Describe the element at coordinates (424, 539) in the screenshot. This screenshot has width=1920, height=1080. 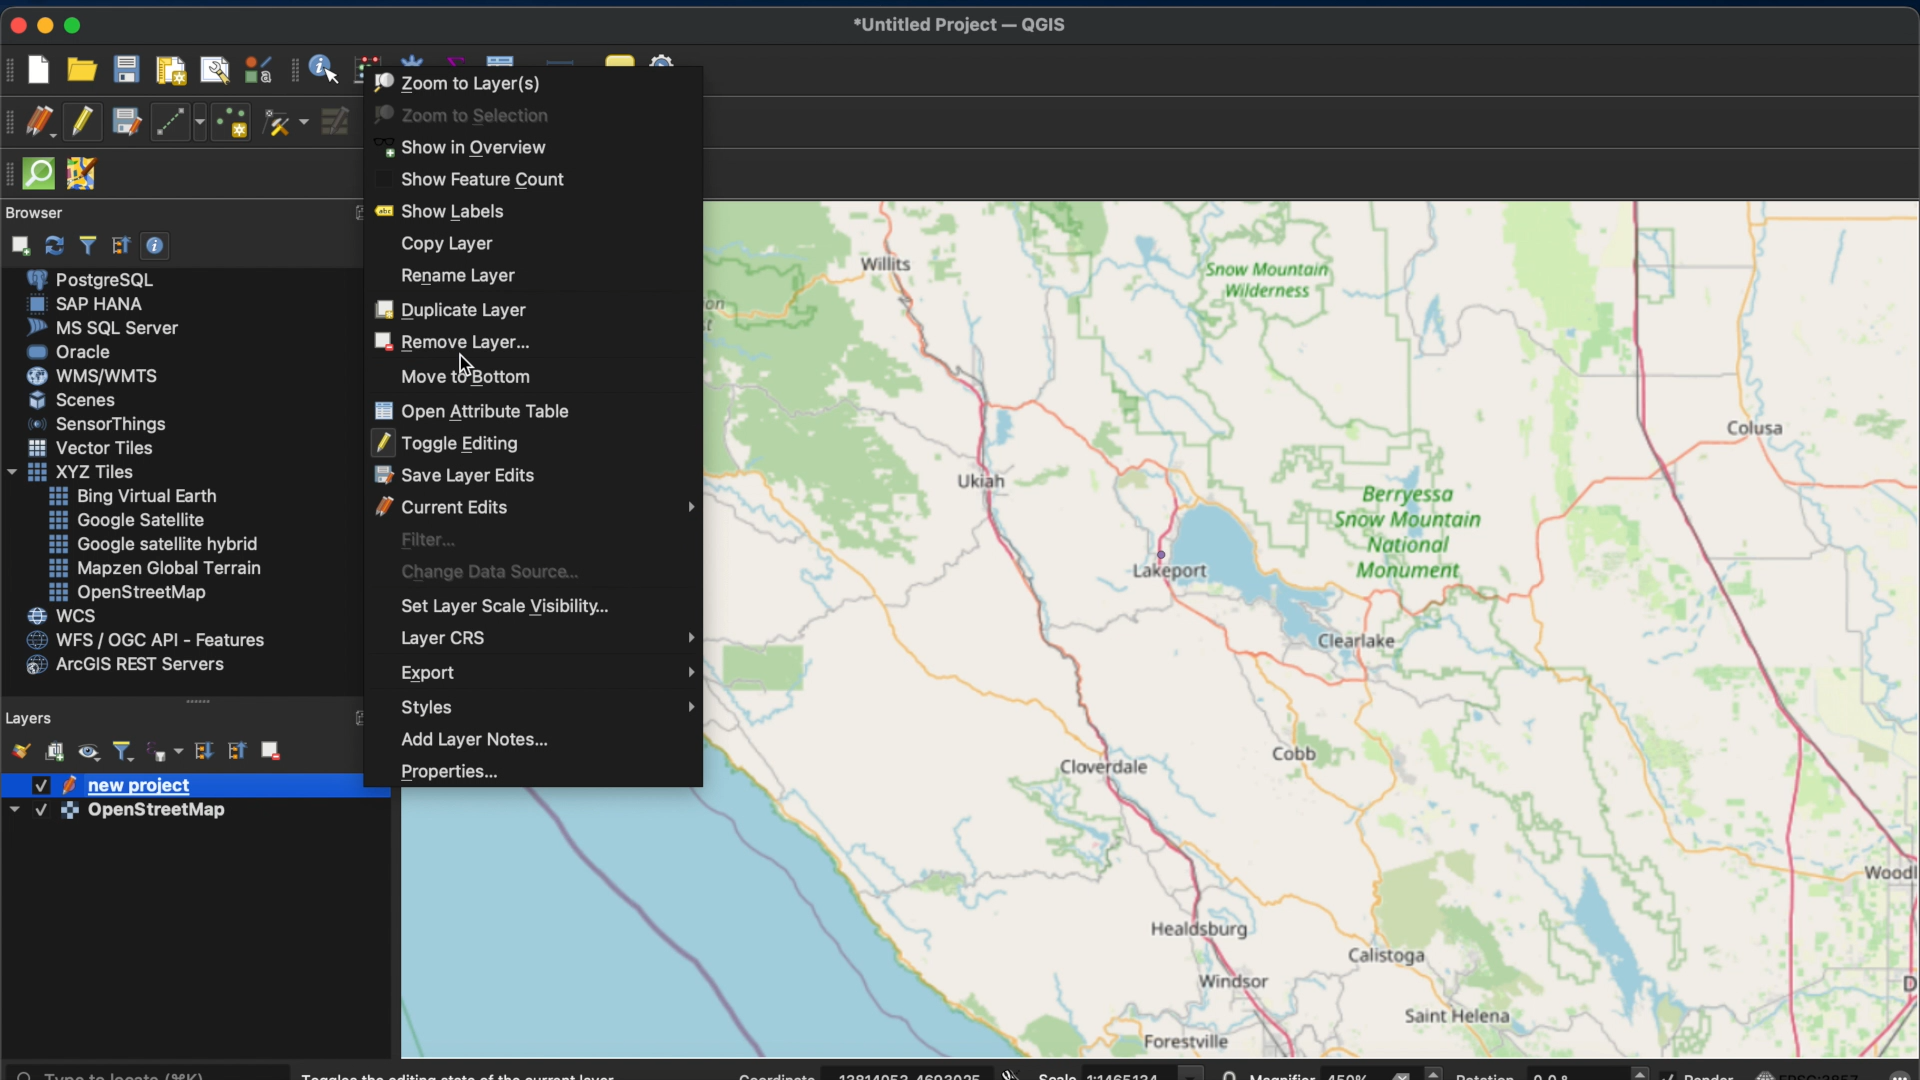
I see `filter` at that location.